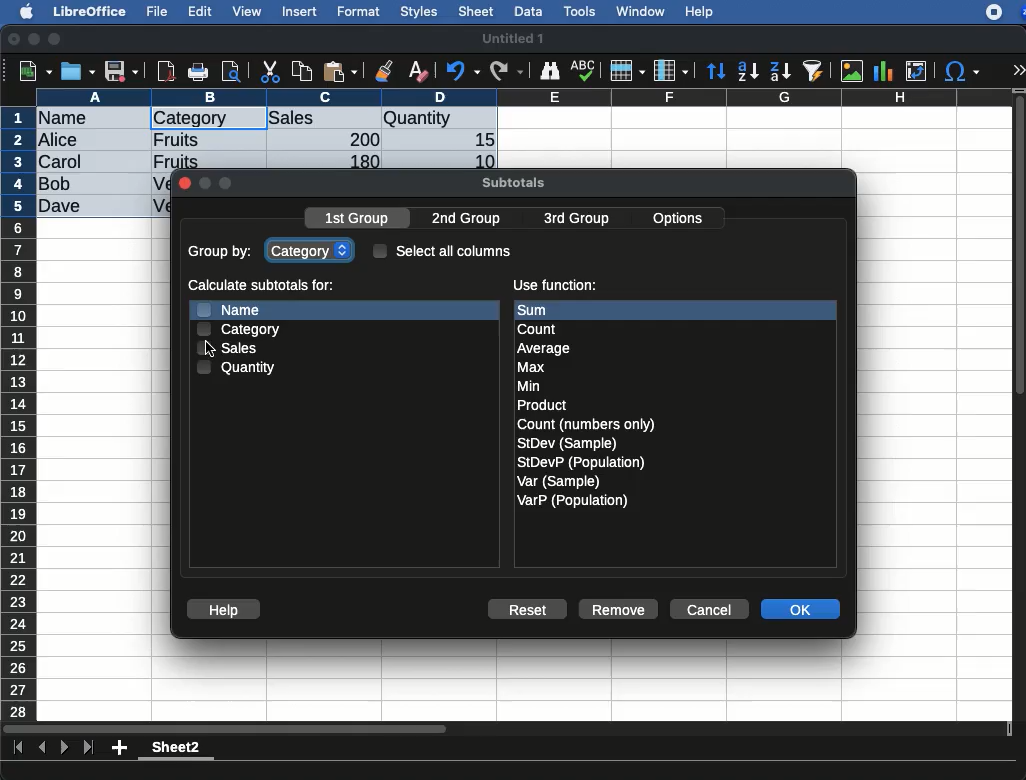 The width and height of the screenshot is (1026, 780). What do you see at coordinates (549, 71) in the screenshot?
I see `finder` at bounding box center [549, 71].